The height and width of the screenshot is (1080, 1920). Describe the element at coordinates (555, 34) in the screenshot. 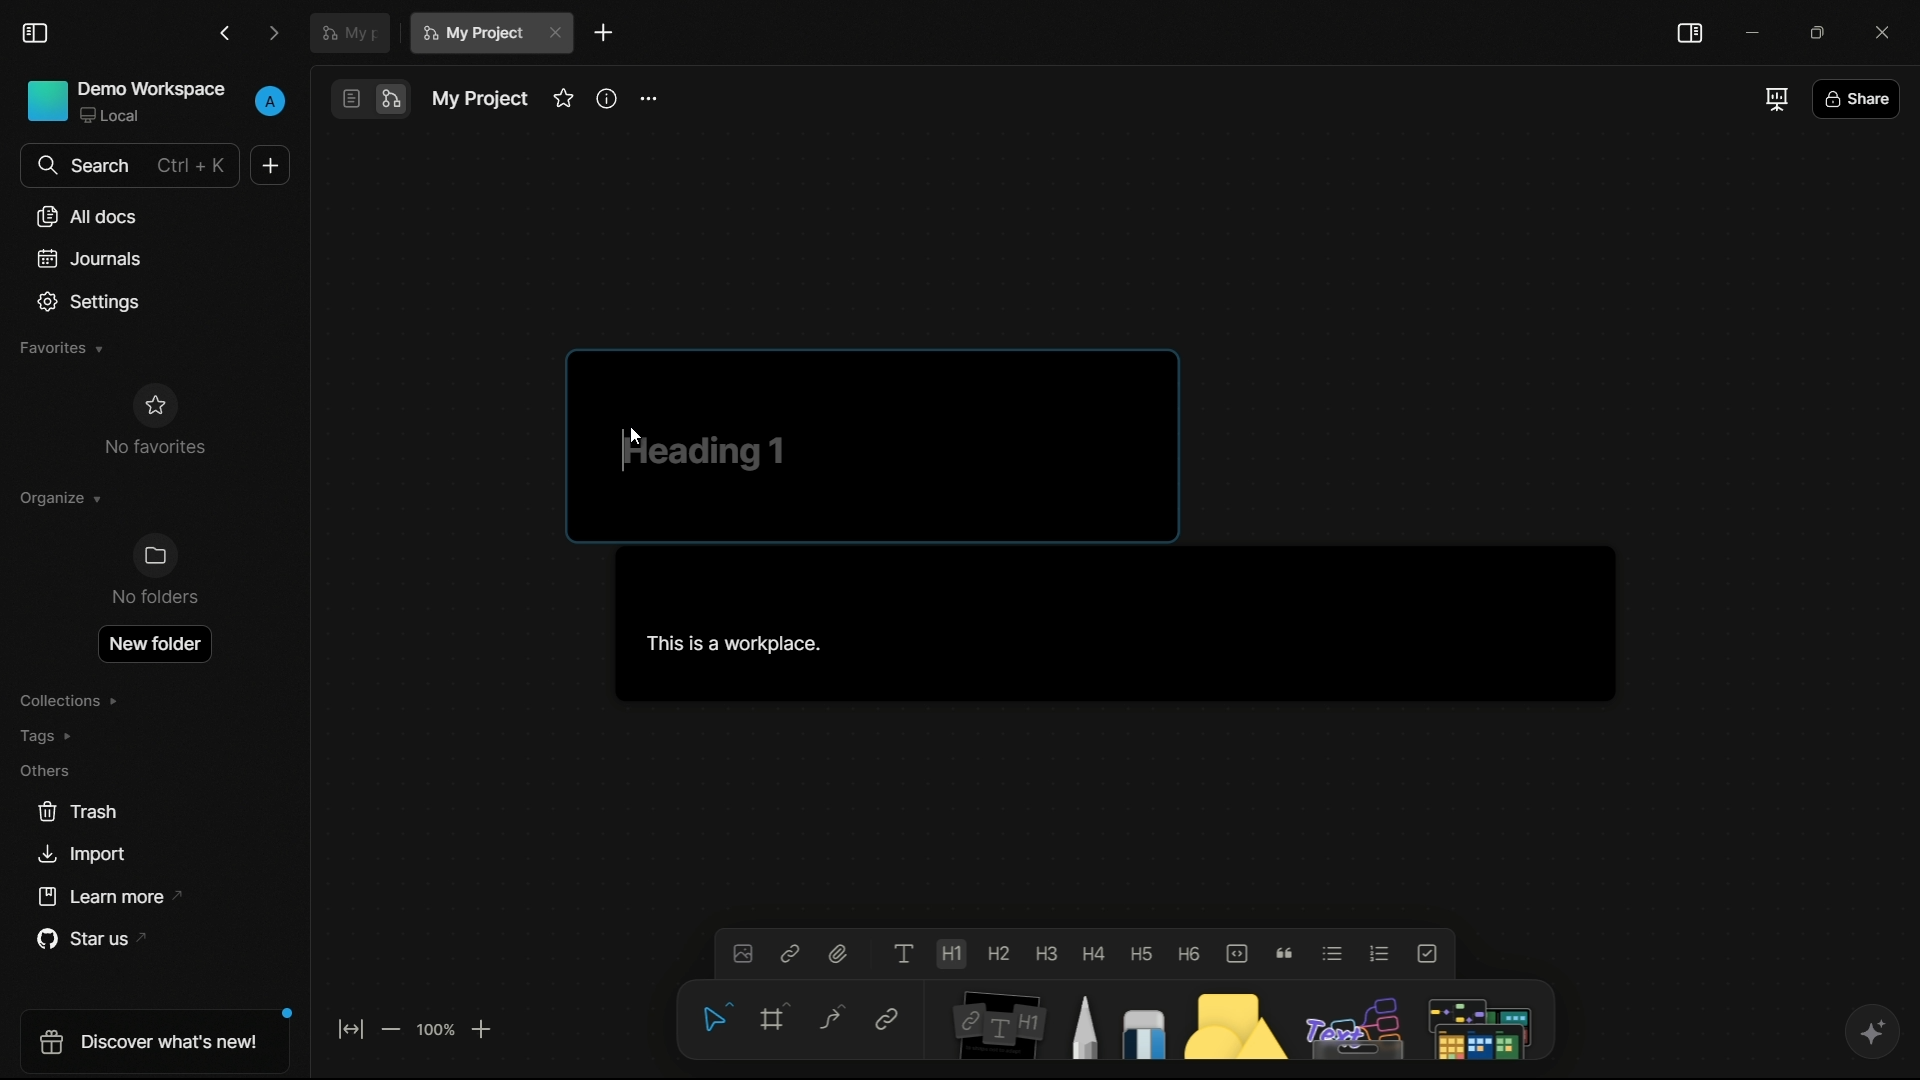

I see `close` at that location.